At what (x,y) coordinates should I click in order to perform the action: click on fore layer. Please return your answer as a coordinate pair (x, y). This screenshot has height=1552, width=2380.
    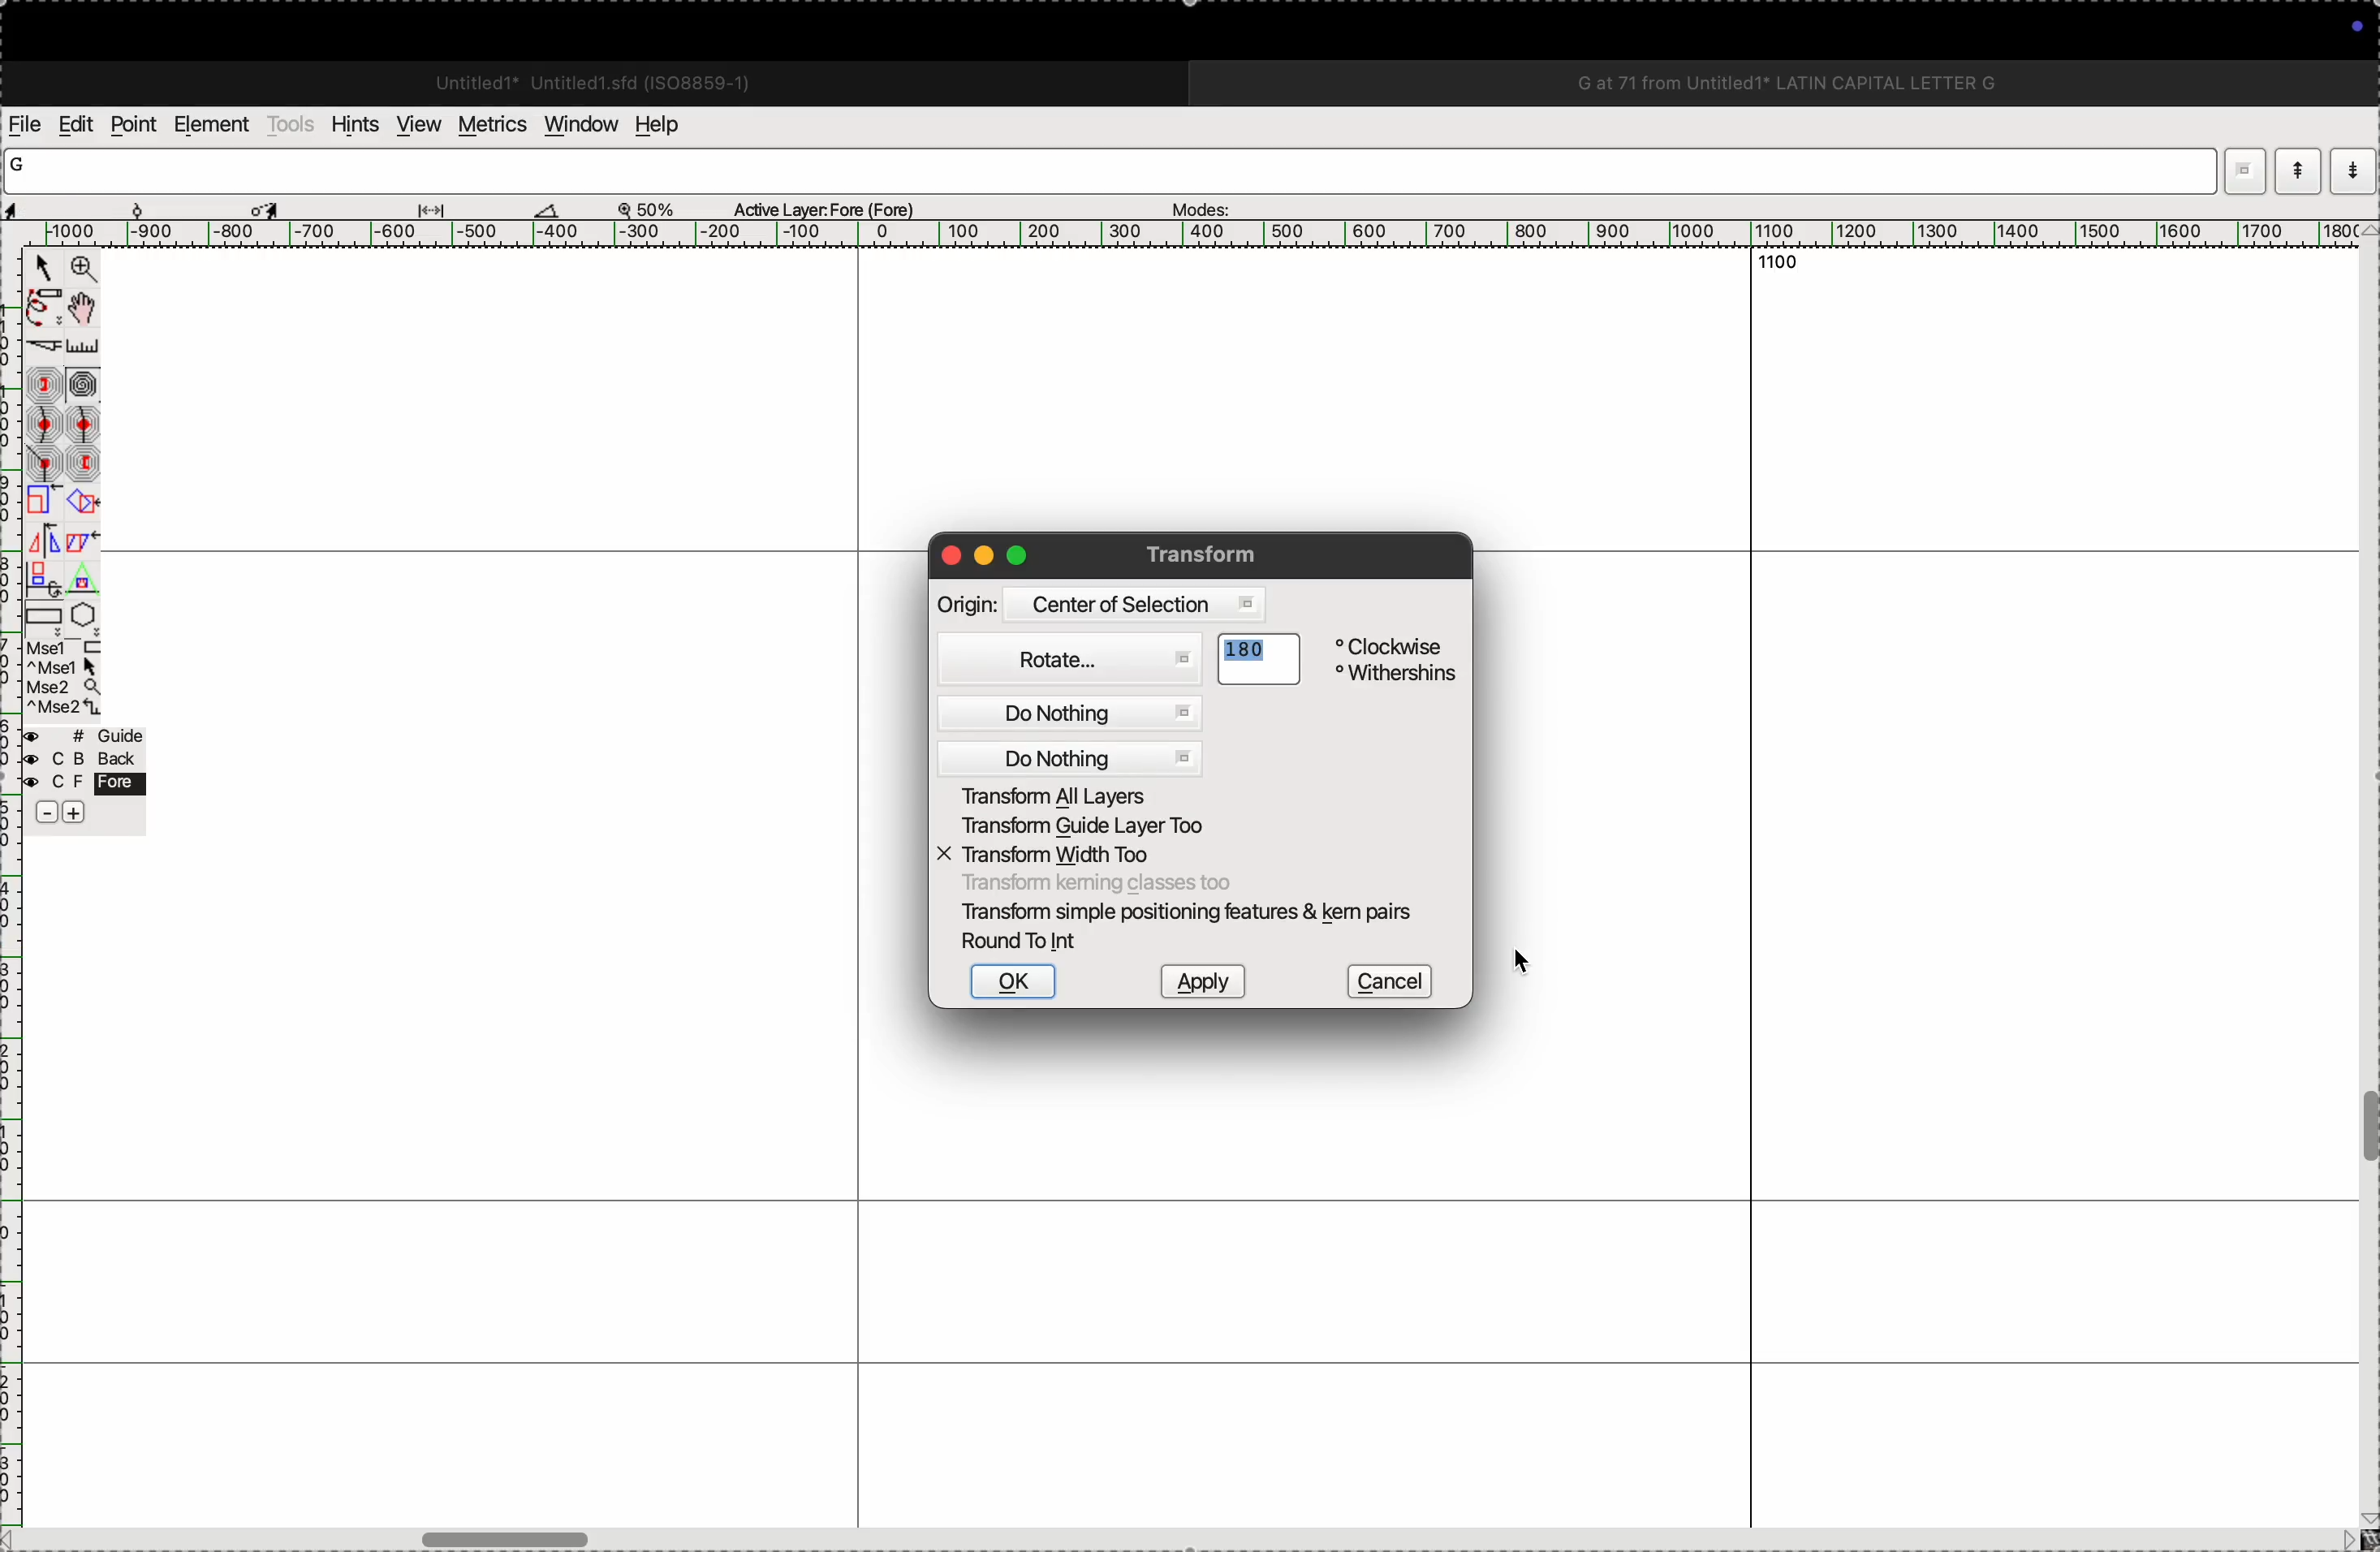
    Looking at the image, I should click on (83, 782).